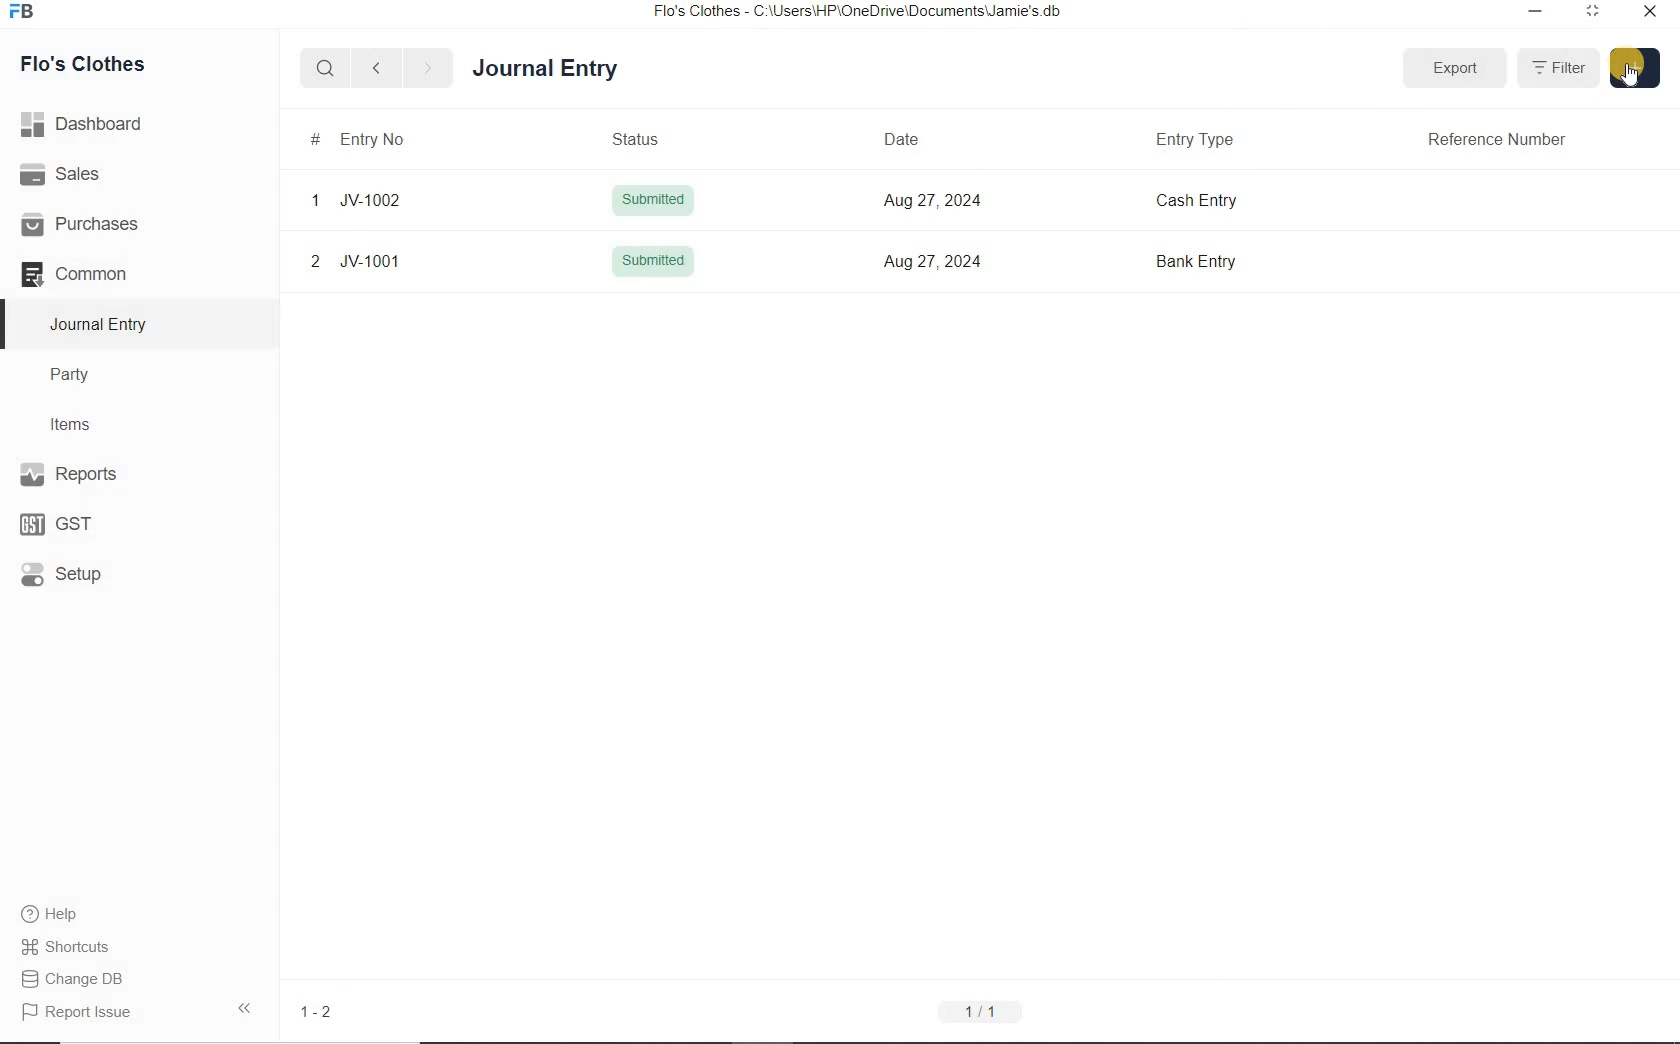 The height and width of the screenshot is (1044, 1680). I want to click on maximize, so click(1593, 10).